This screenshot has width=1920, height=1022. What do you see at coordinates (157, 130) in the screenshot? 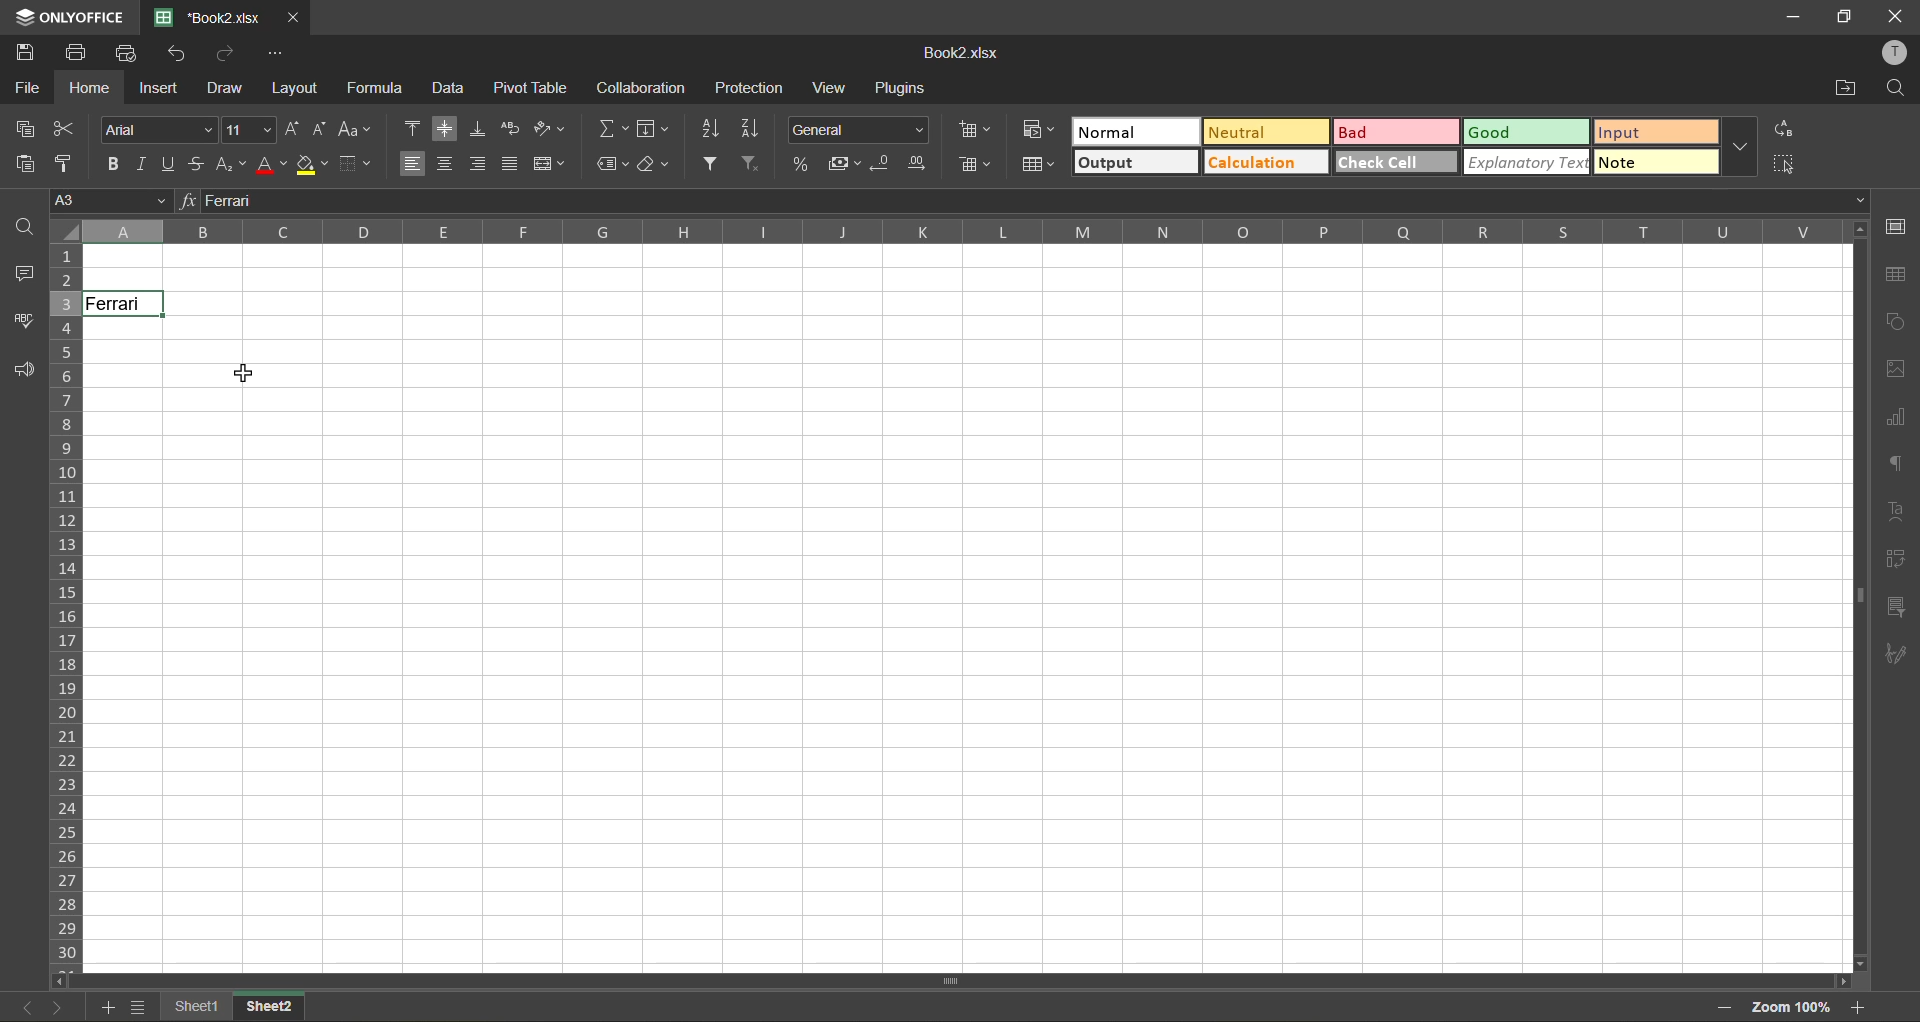
I see `font style` at bounding box center [157, 130].